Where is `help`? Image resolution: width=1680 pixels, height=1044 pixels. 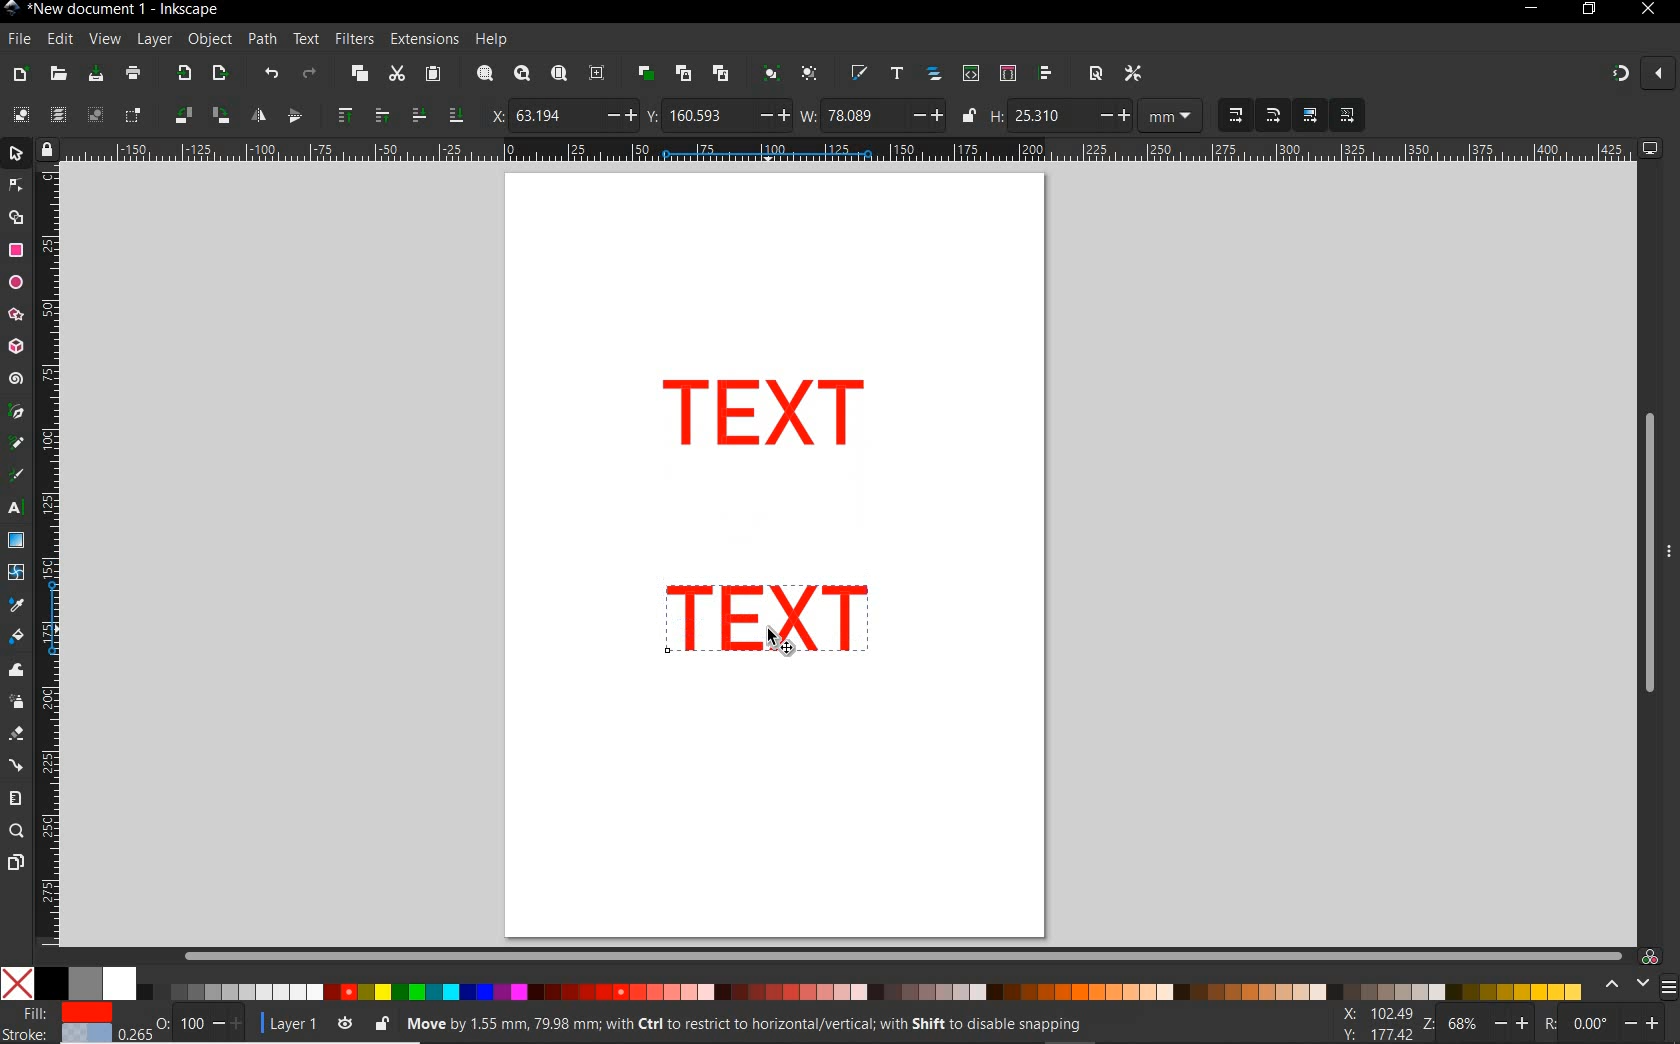
help is located at coordinates (492, 40).